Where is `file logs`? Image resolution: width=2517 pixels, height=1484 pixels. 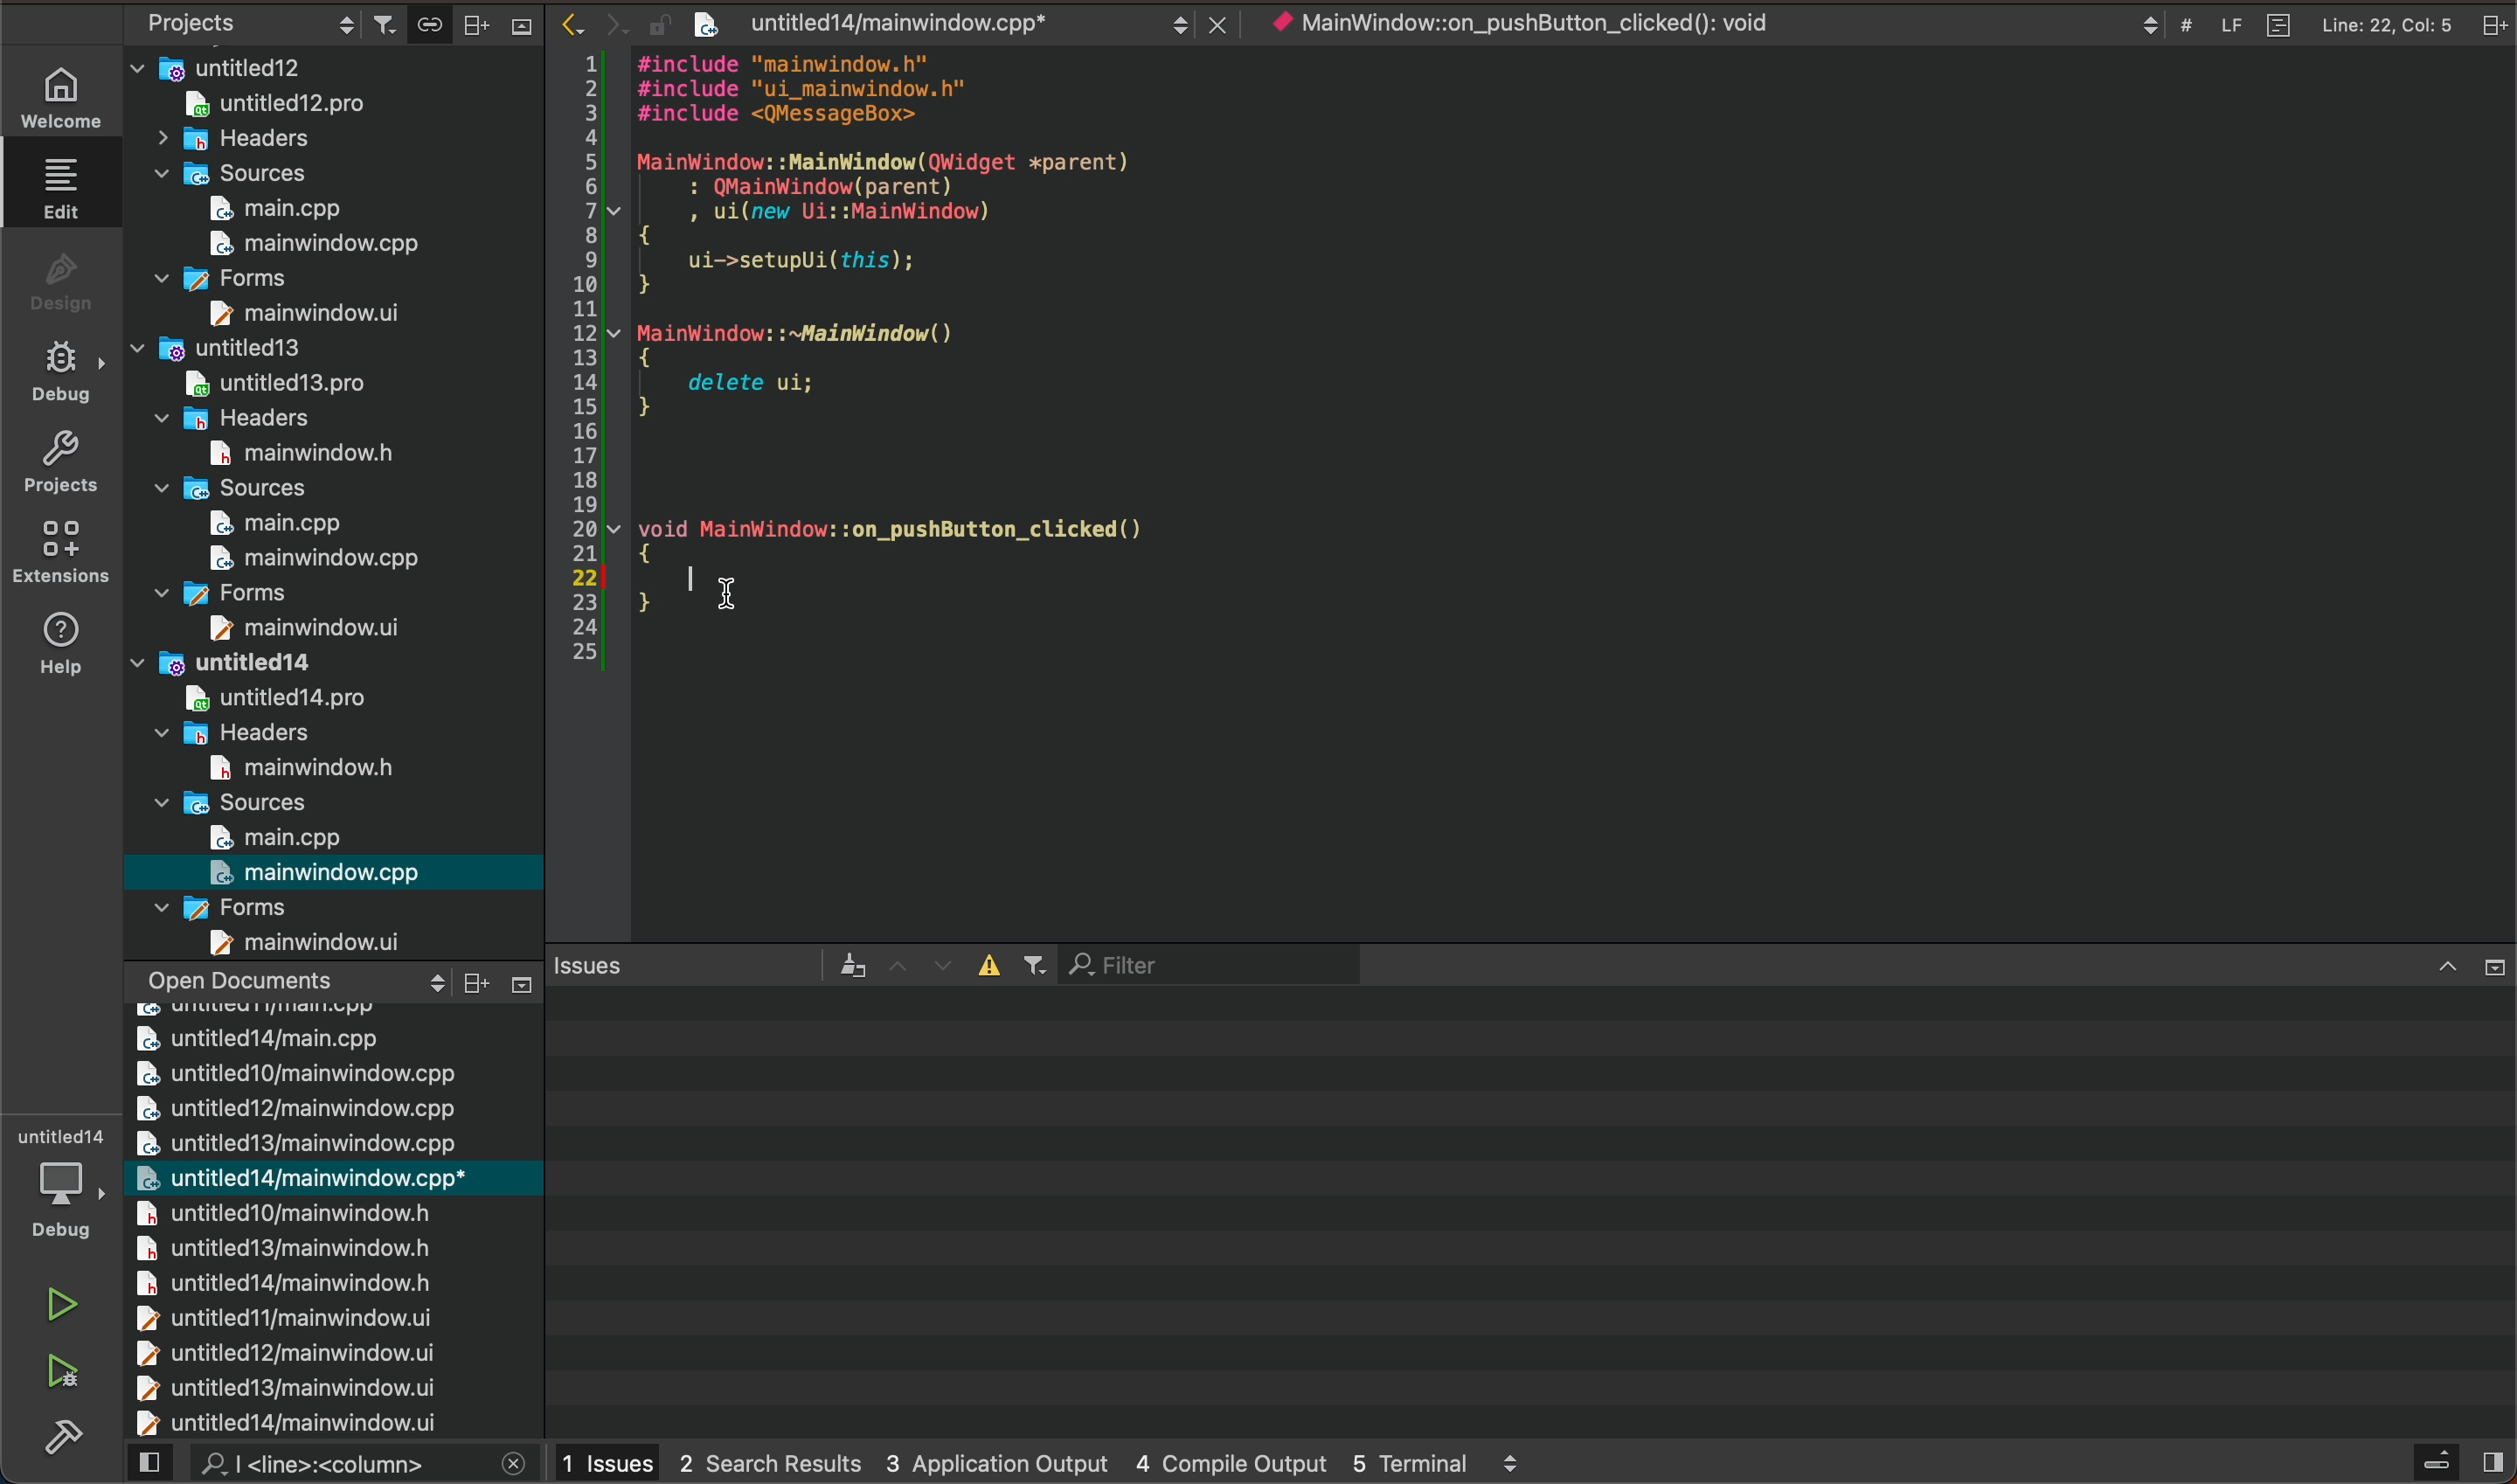
file logs is located at coordinates (2308, 24).